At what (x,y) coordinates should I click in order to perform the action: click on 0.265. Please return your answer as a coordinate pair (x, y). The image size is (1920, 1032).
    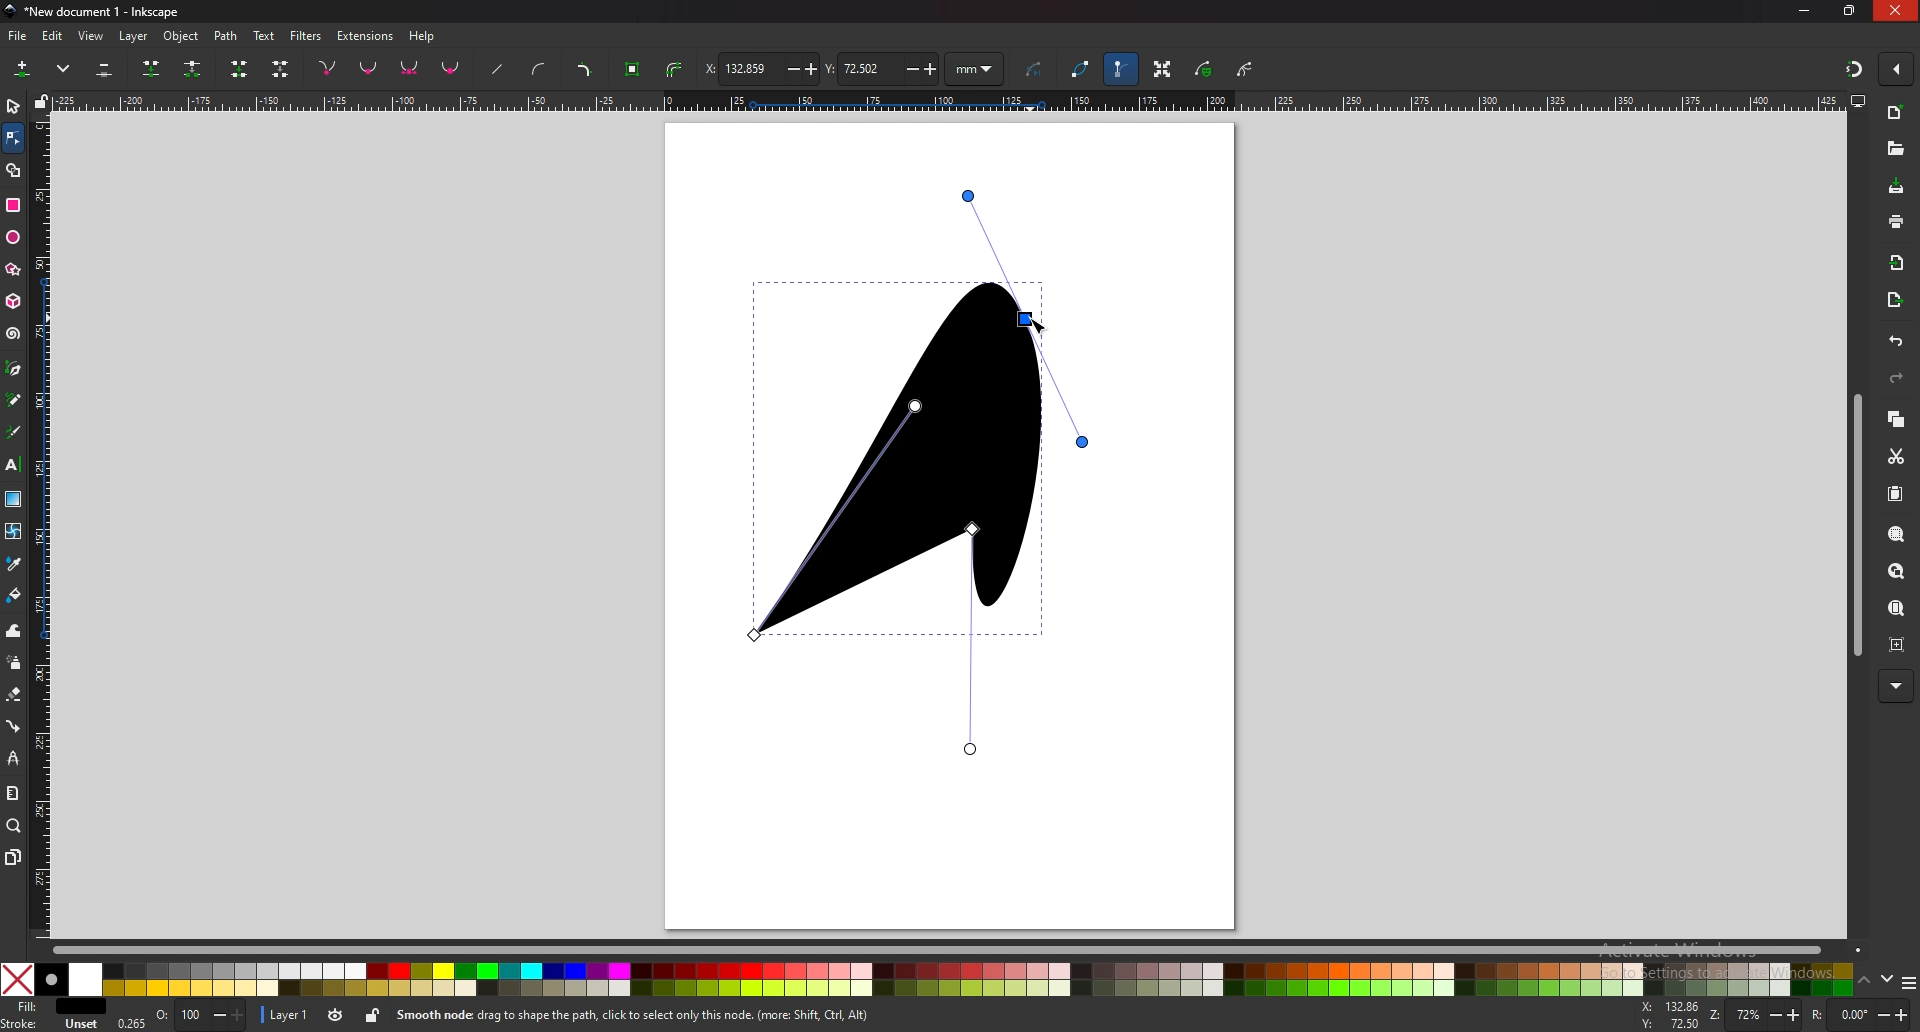
    Looking at the image, I should click on (130, 1022).